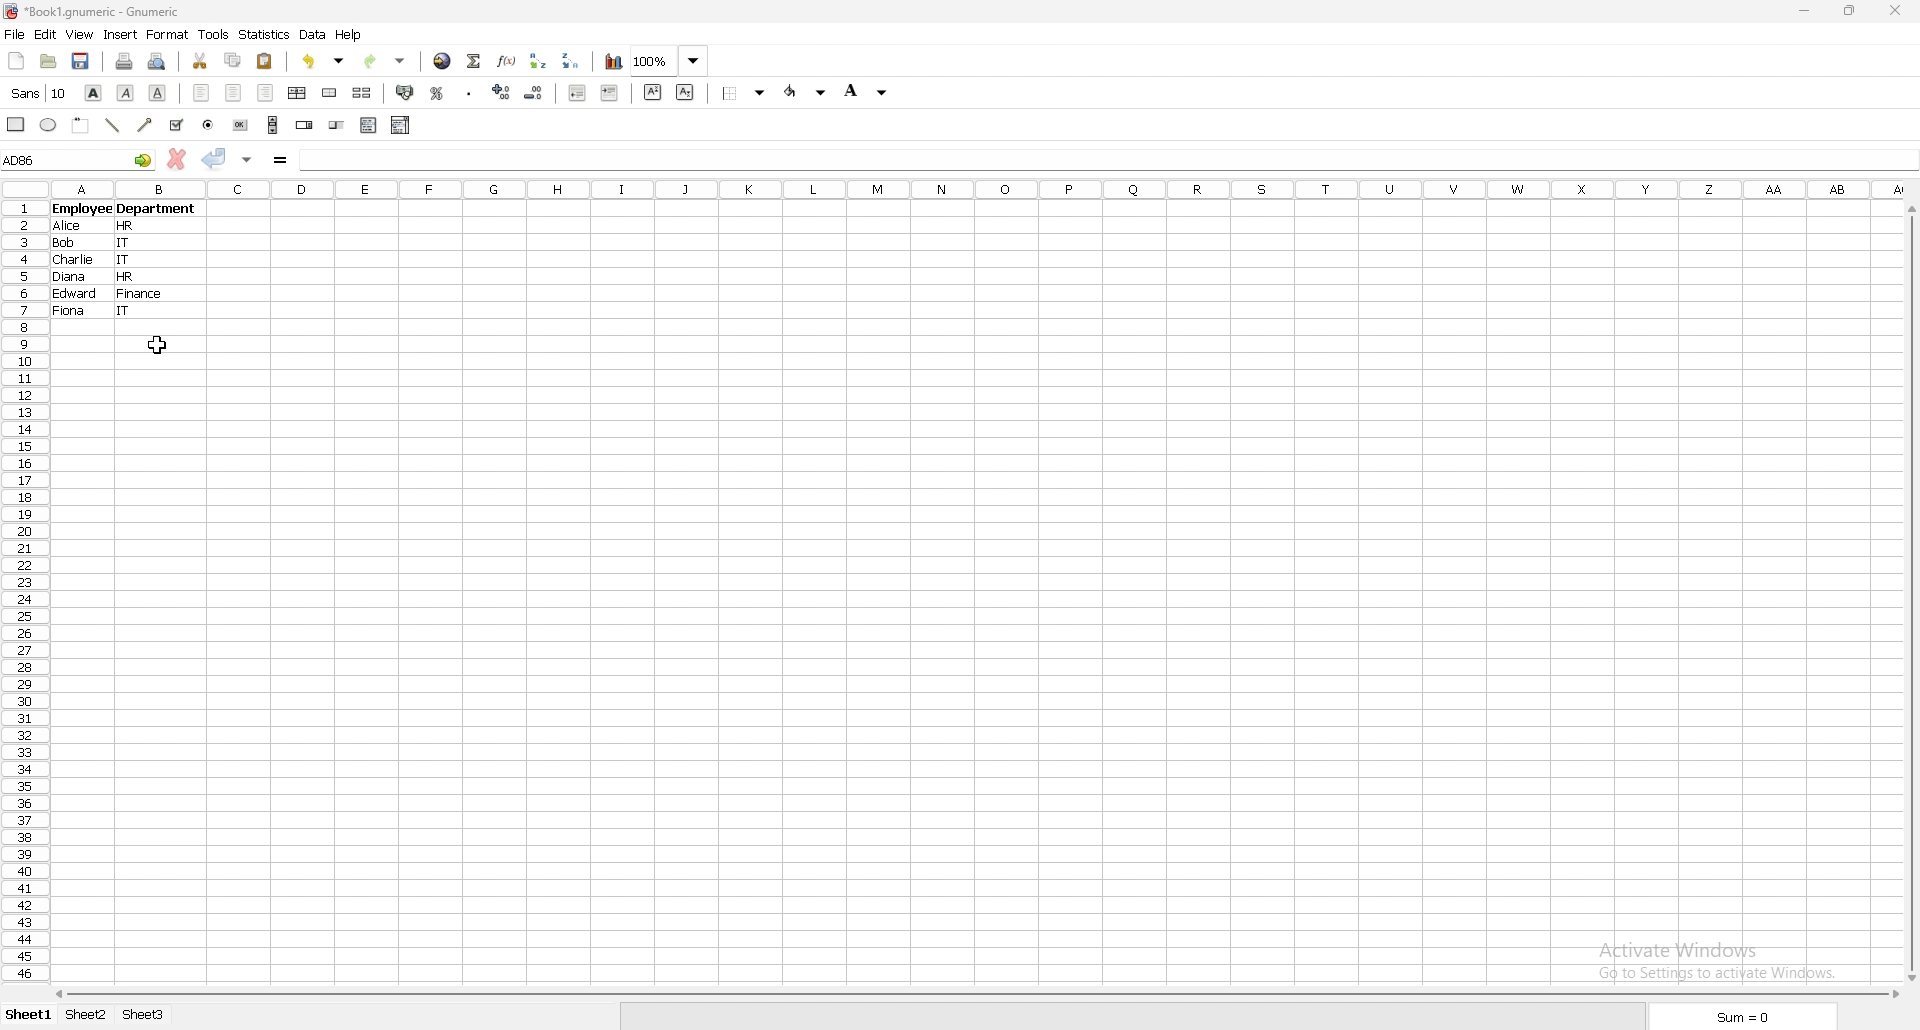 The width and height of the screenshot is (1920, 1030). Describe the element at coordinates (744, 93) in the screenshot. I see `border` at that location.